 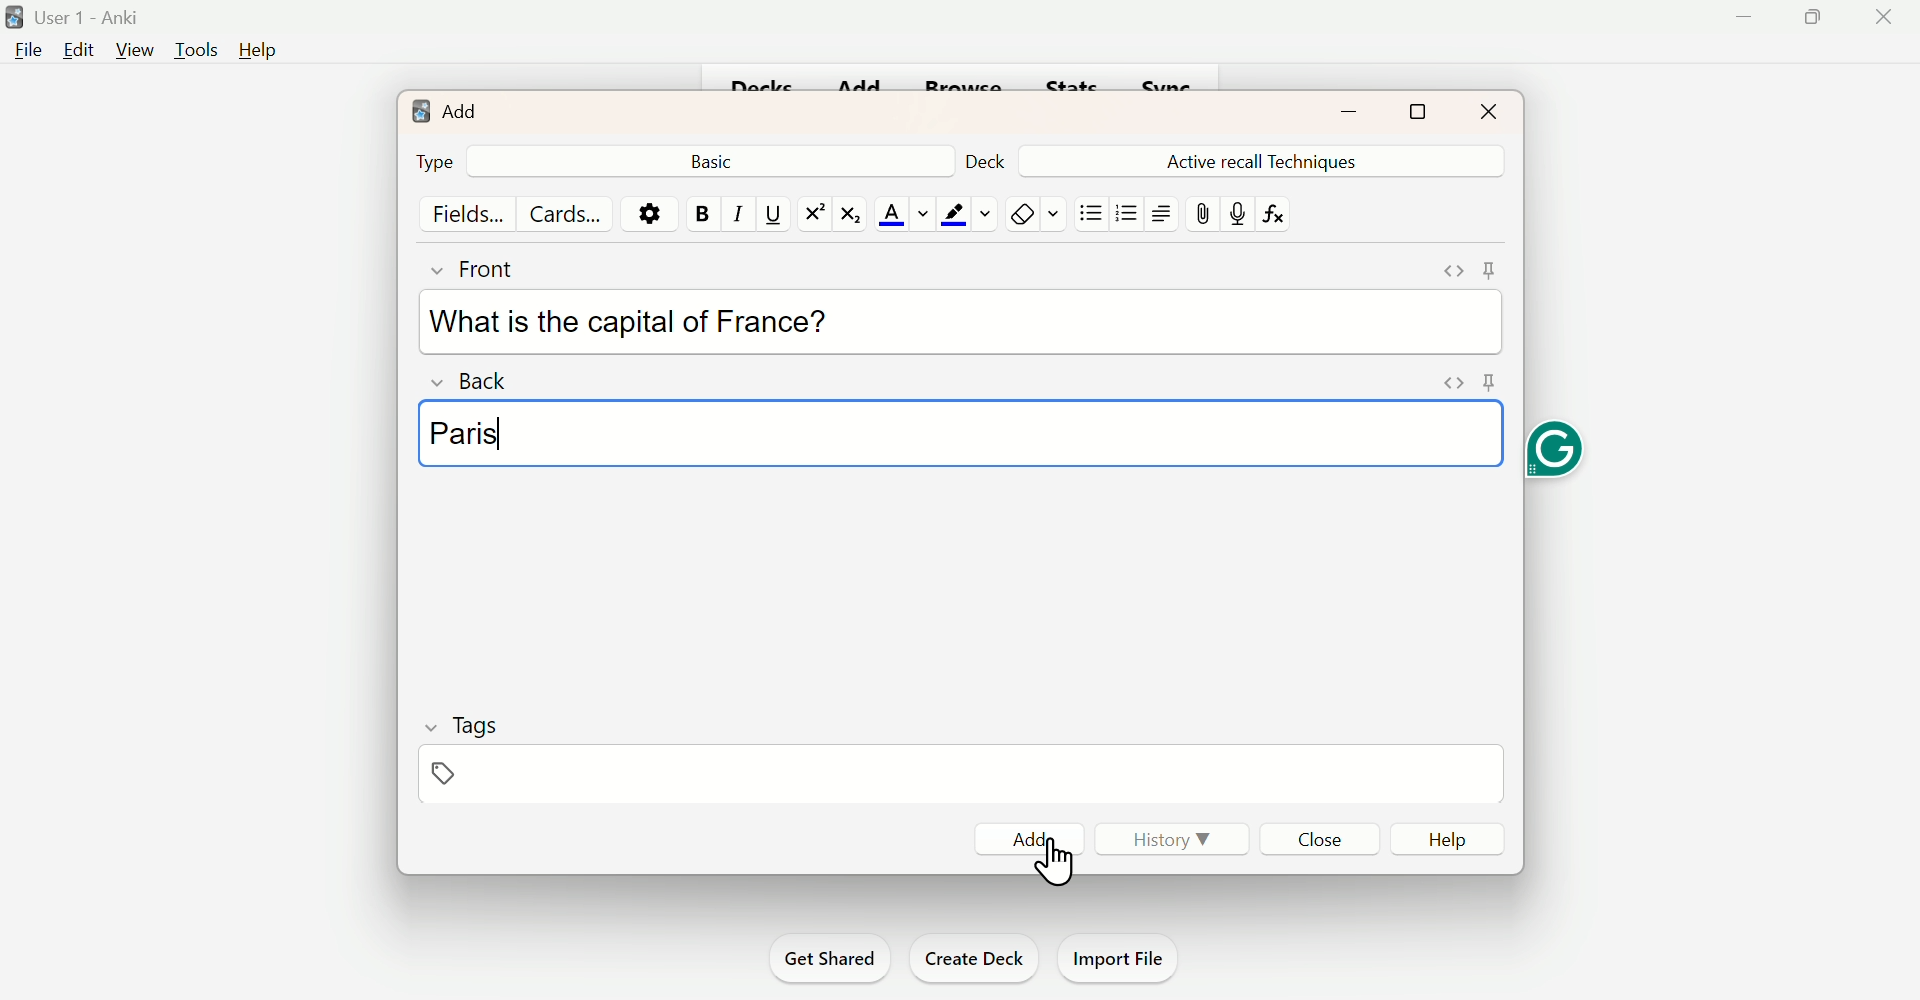 What do you see at coordinates (1430, 111) in the screenshot?
I see `Maximise` at bounding box center [1430, 111].